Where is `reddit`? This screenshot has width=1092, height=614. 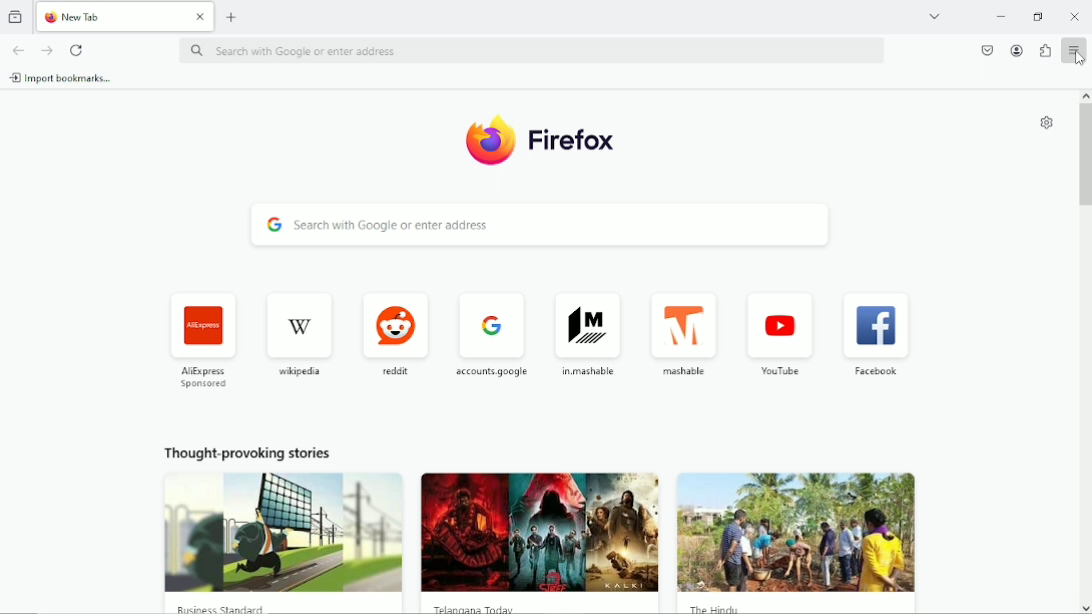
reddit is located at coordinates (396, 330).